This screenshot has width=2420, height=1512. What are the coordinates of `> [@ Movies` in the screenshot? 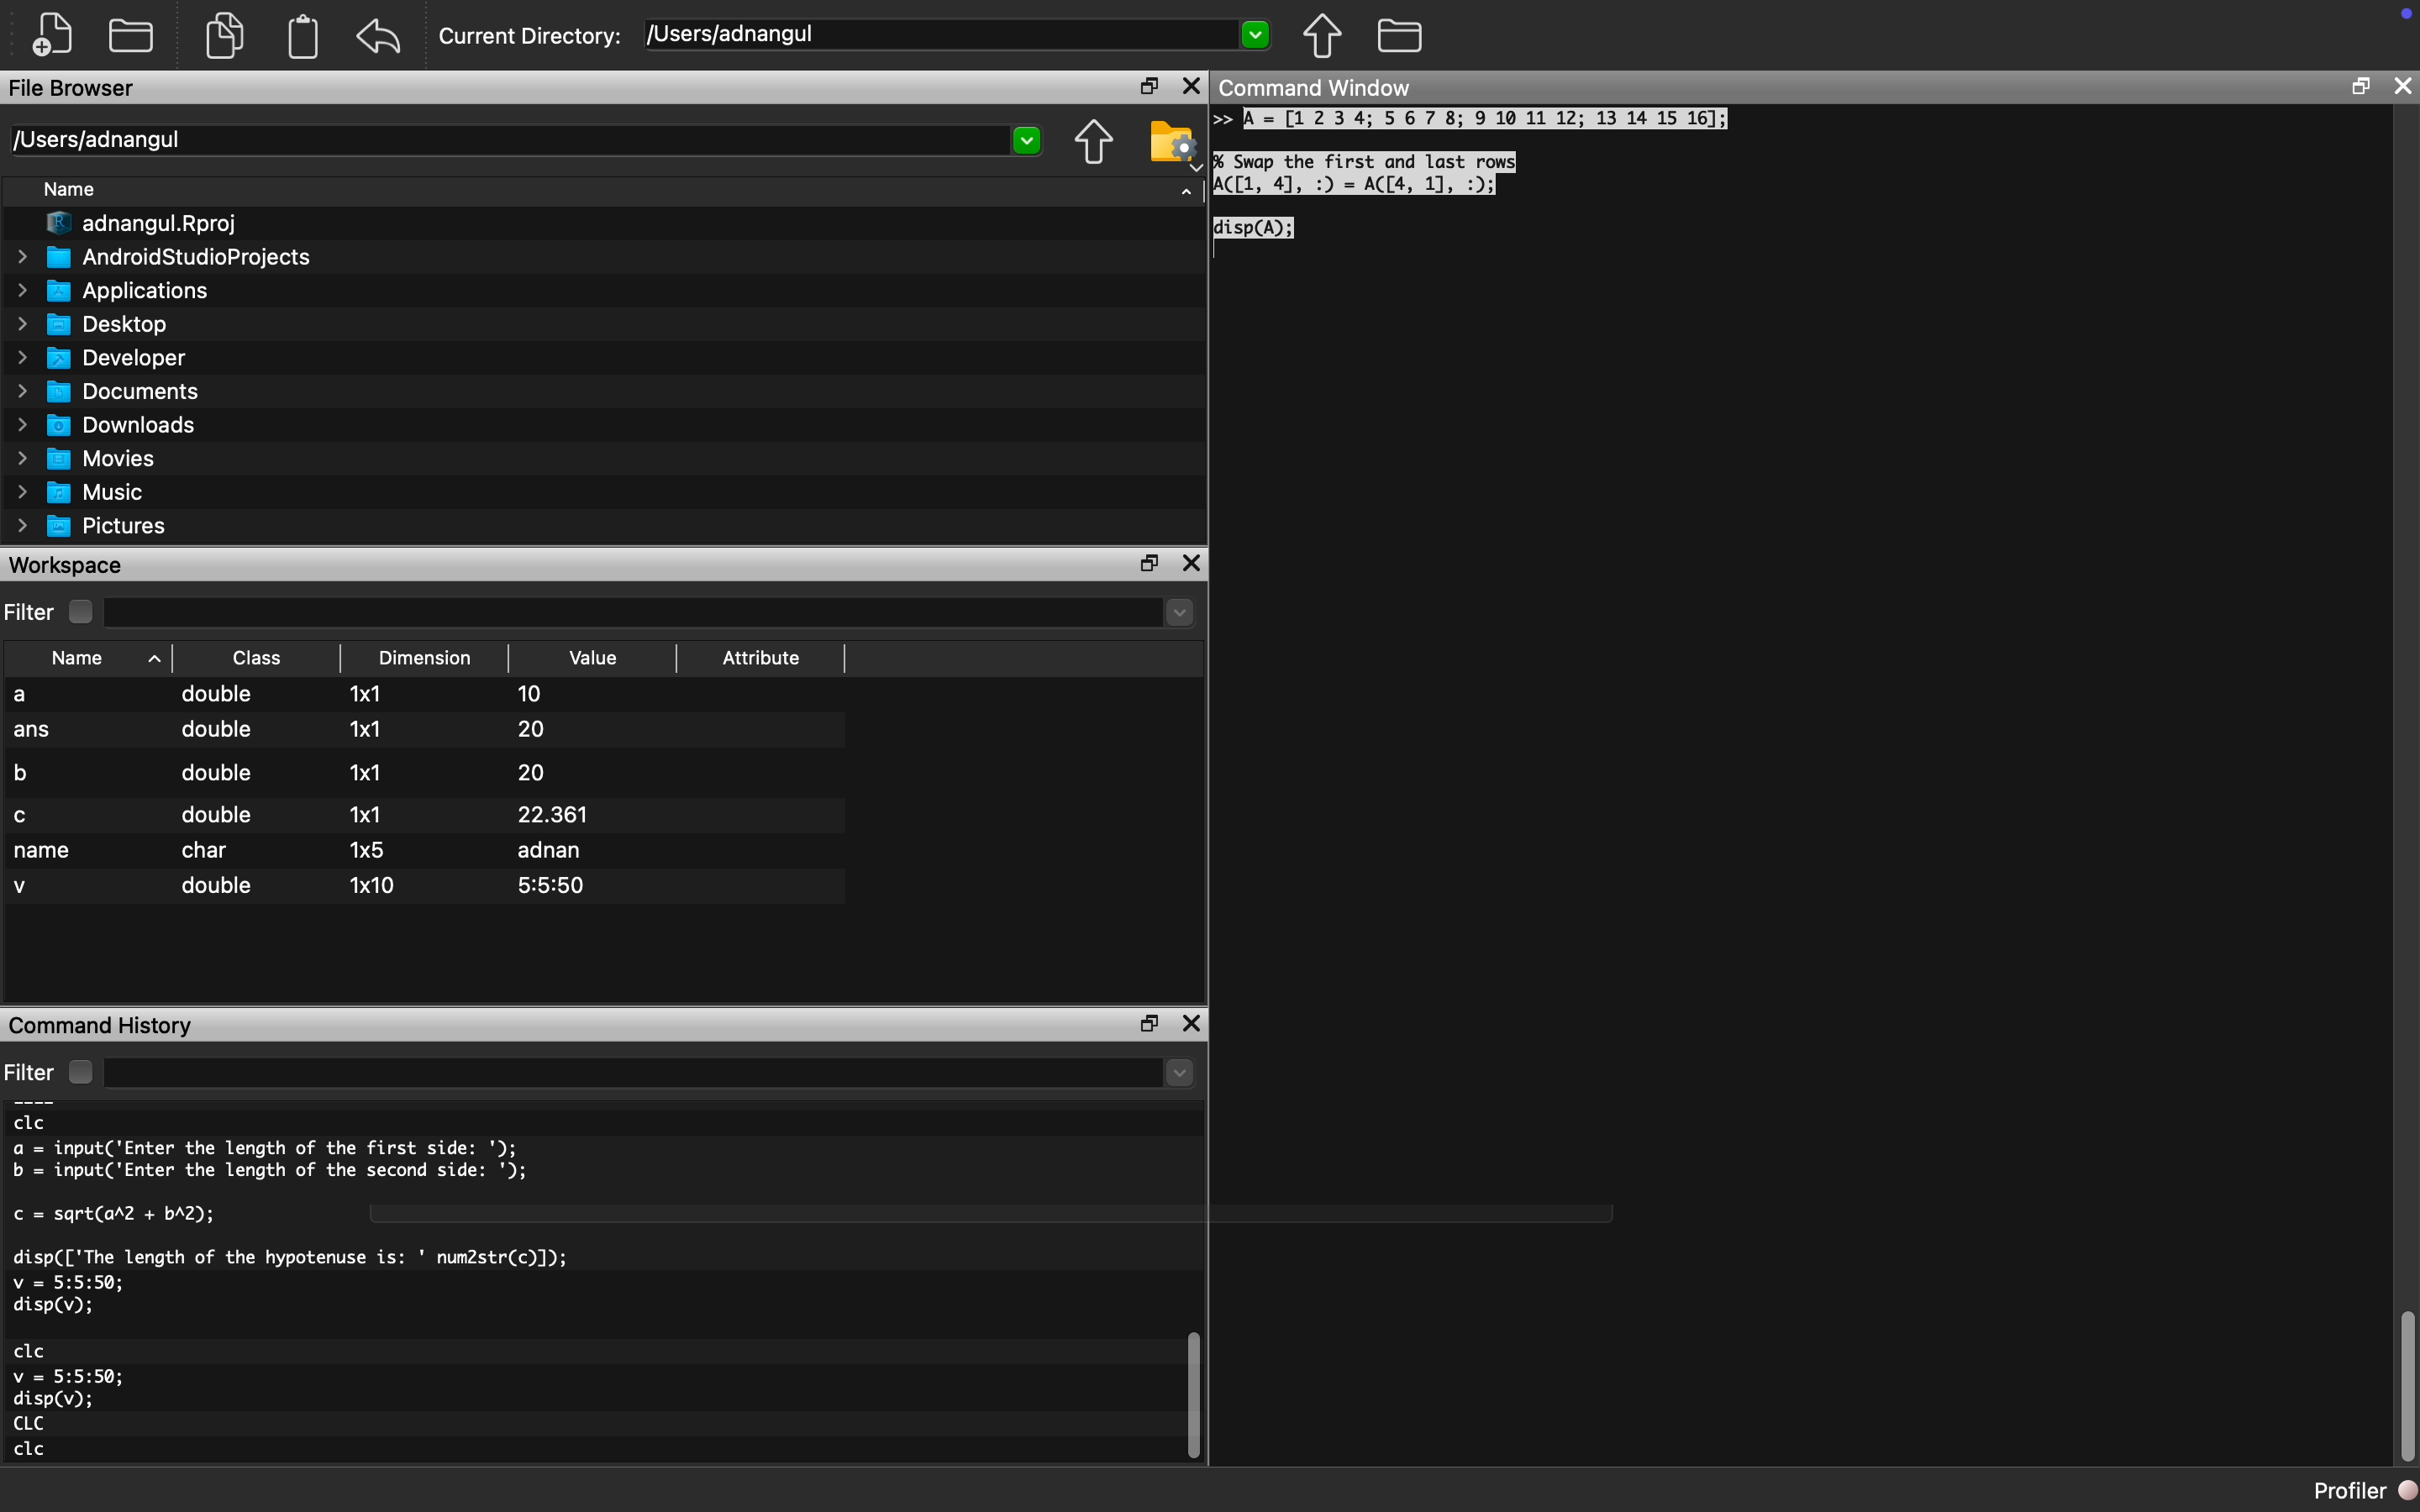 It's located at (87, 460).